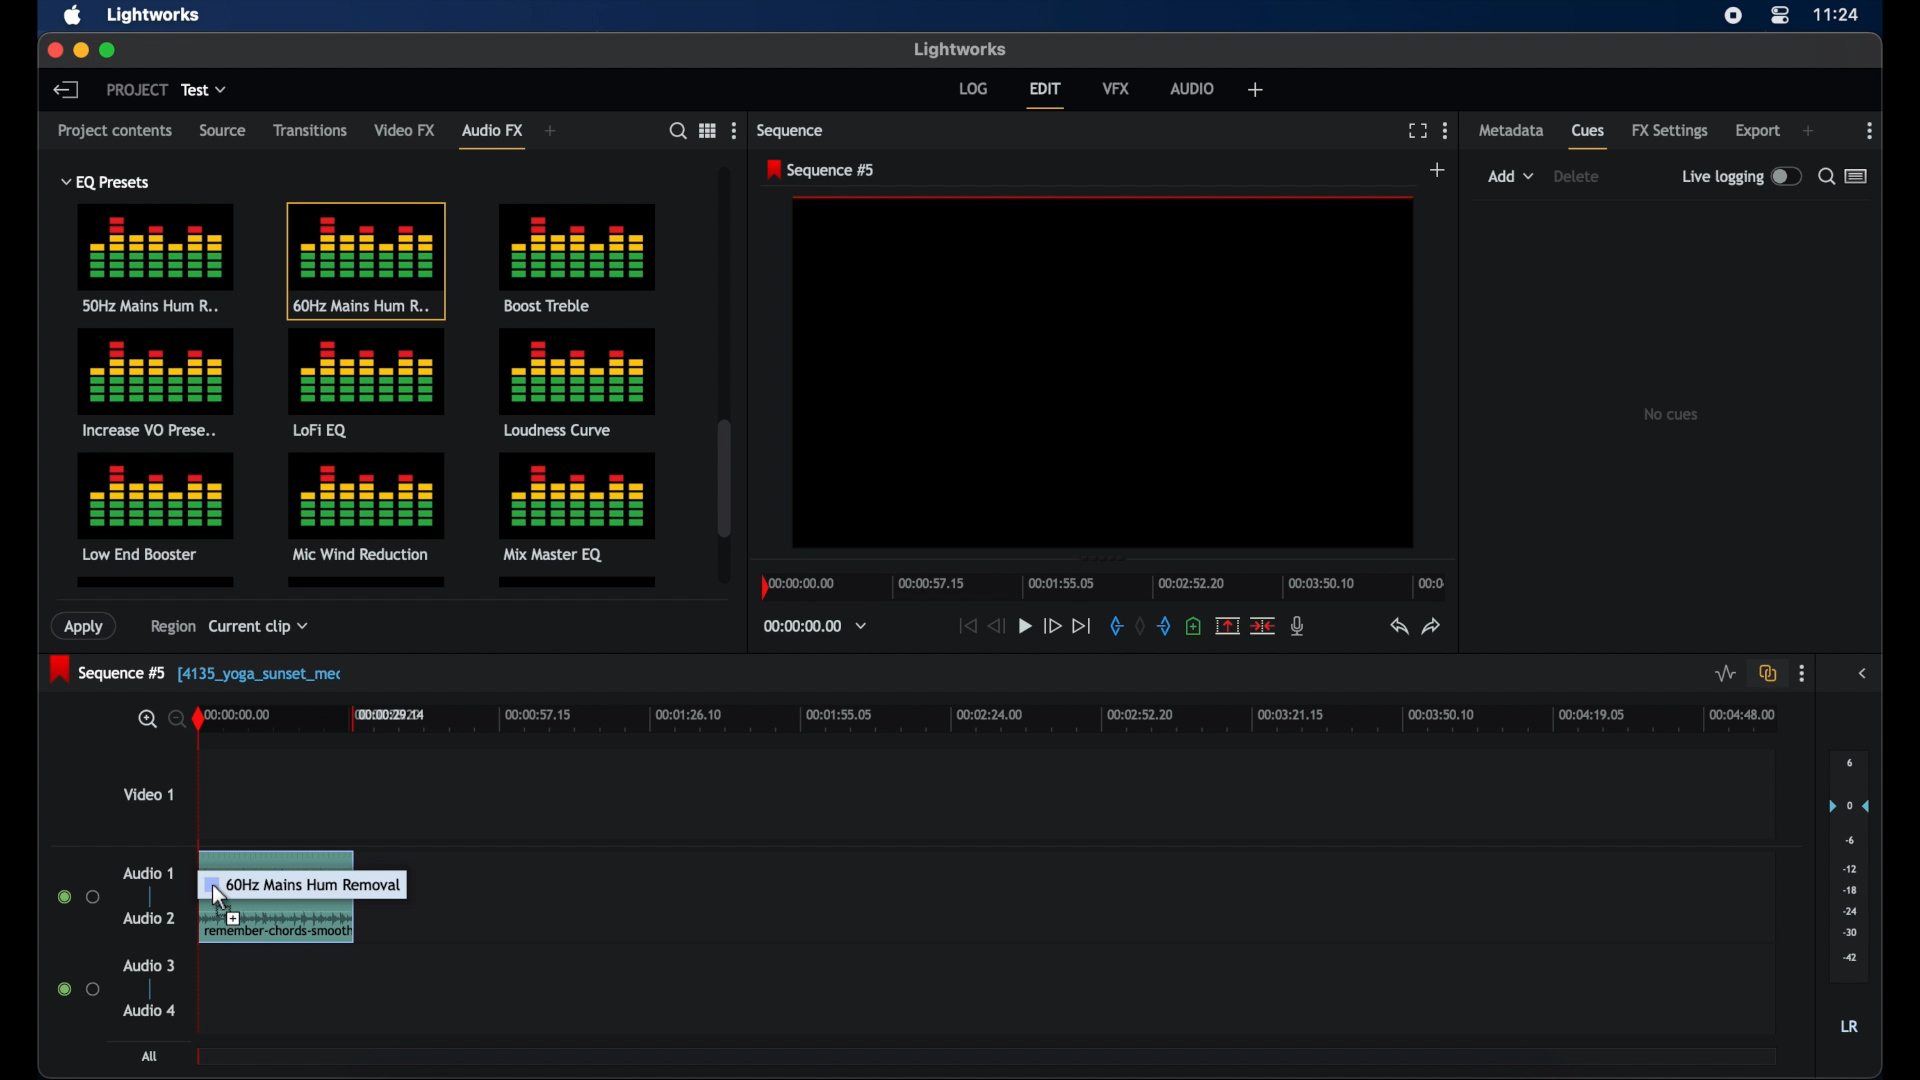 Image resolution: width=1920 pixels, height=1080 pixels. What do you see at coordinates (1445, 130) in the screenshot?
I see `more options` at bounding box center [1445, 130].